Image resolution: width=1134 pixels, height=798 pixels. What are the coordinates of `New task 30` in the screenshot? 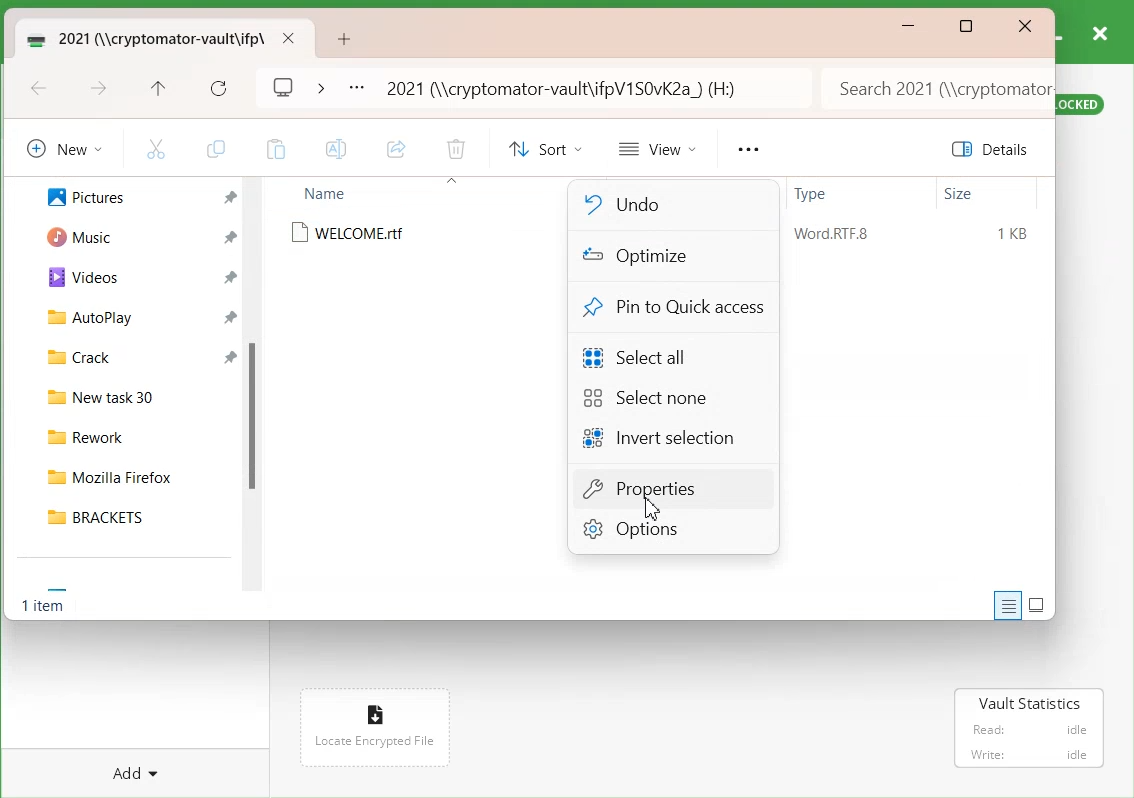 It's located at (131, 394).